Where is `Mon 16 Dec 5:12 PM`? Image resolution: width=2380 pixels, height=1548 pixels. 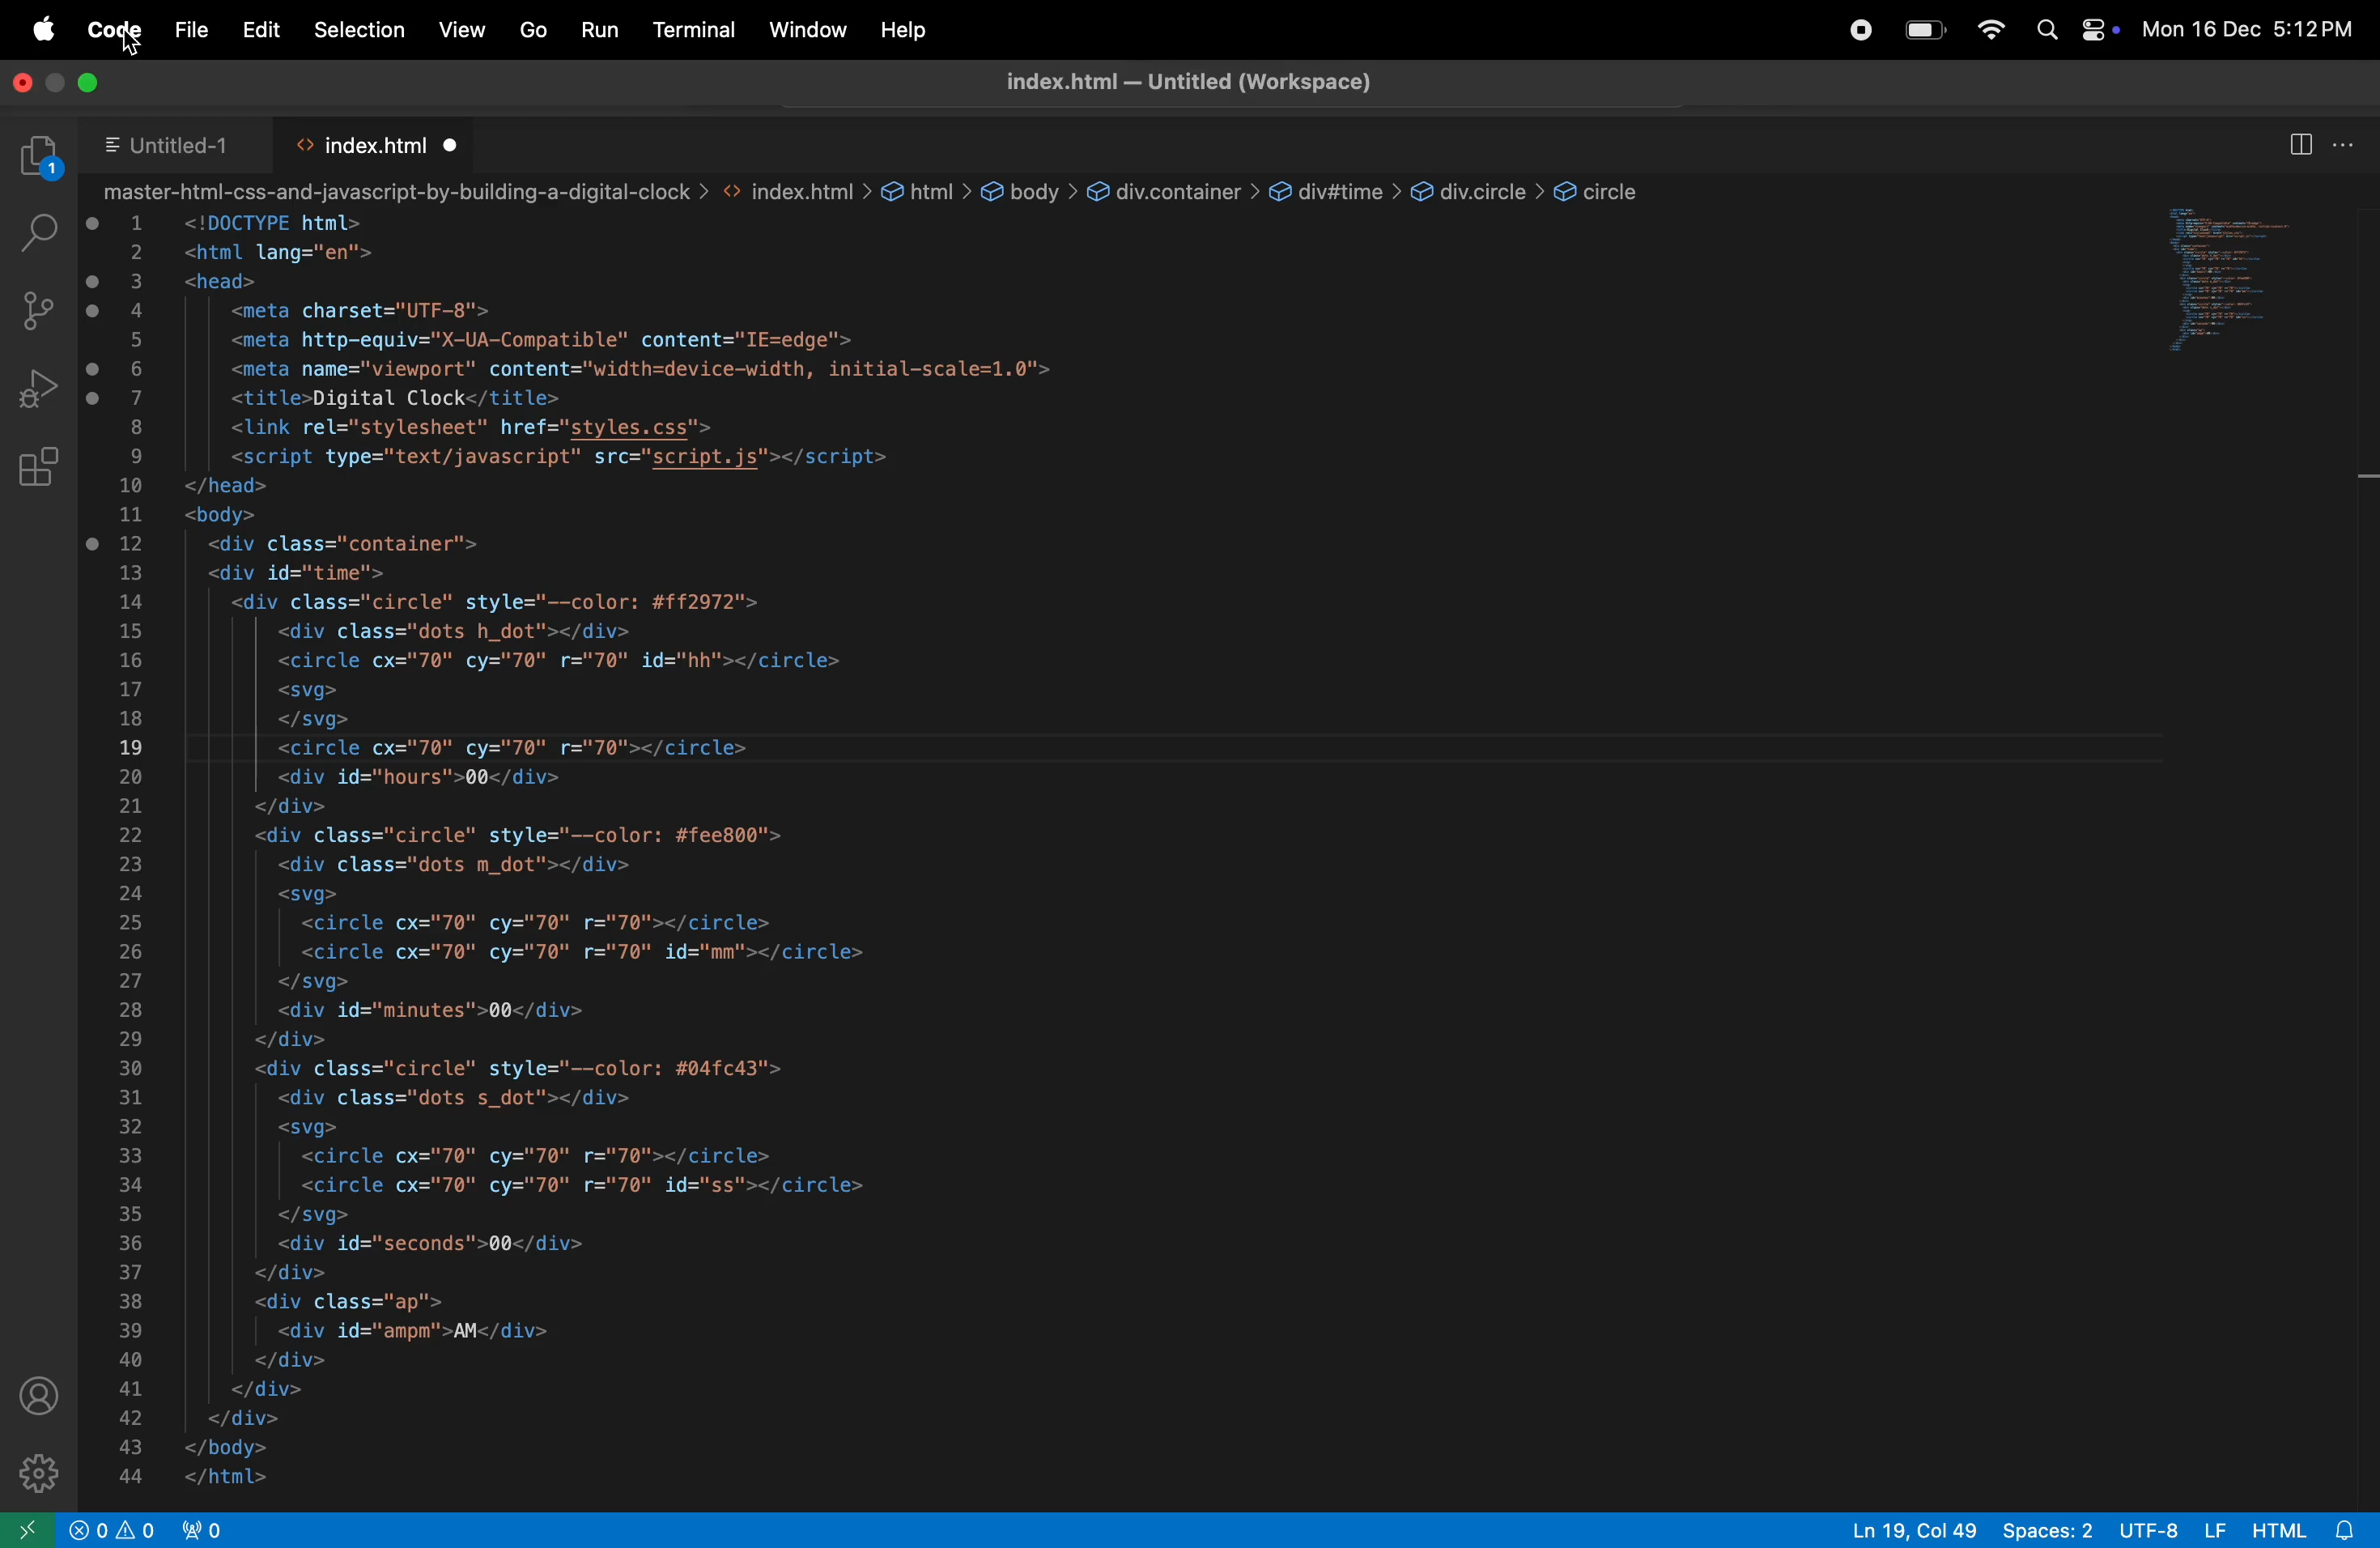 Mon 16 Dec 5:12 PM is located at coordinates (2253, 27).